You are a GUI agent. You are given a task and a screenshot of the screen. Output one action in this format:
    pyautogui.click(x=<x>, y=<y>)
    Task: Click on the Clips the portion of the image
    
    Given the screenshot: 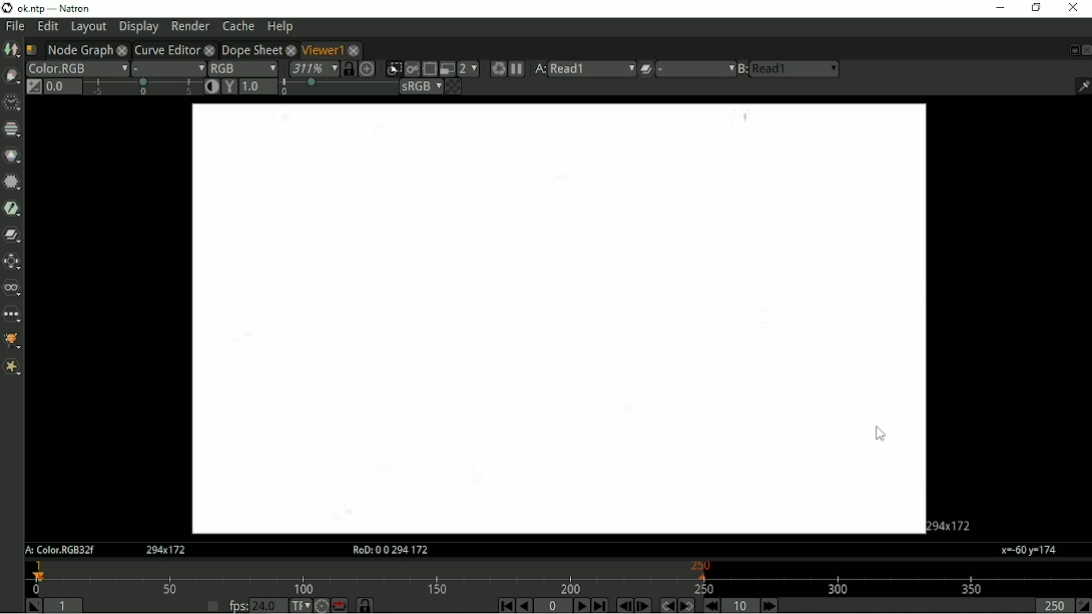 What is the action you would take?
    pyautogui.click(x=393, y=69)
    